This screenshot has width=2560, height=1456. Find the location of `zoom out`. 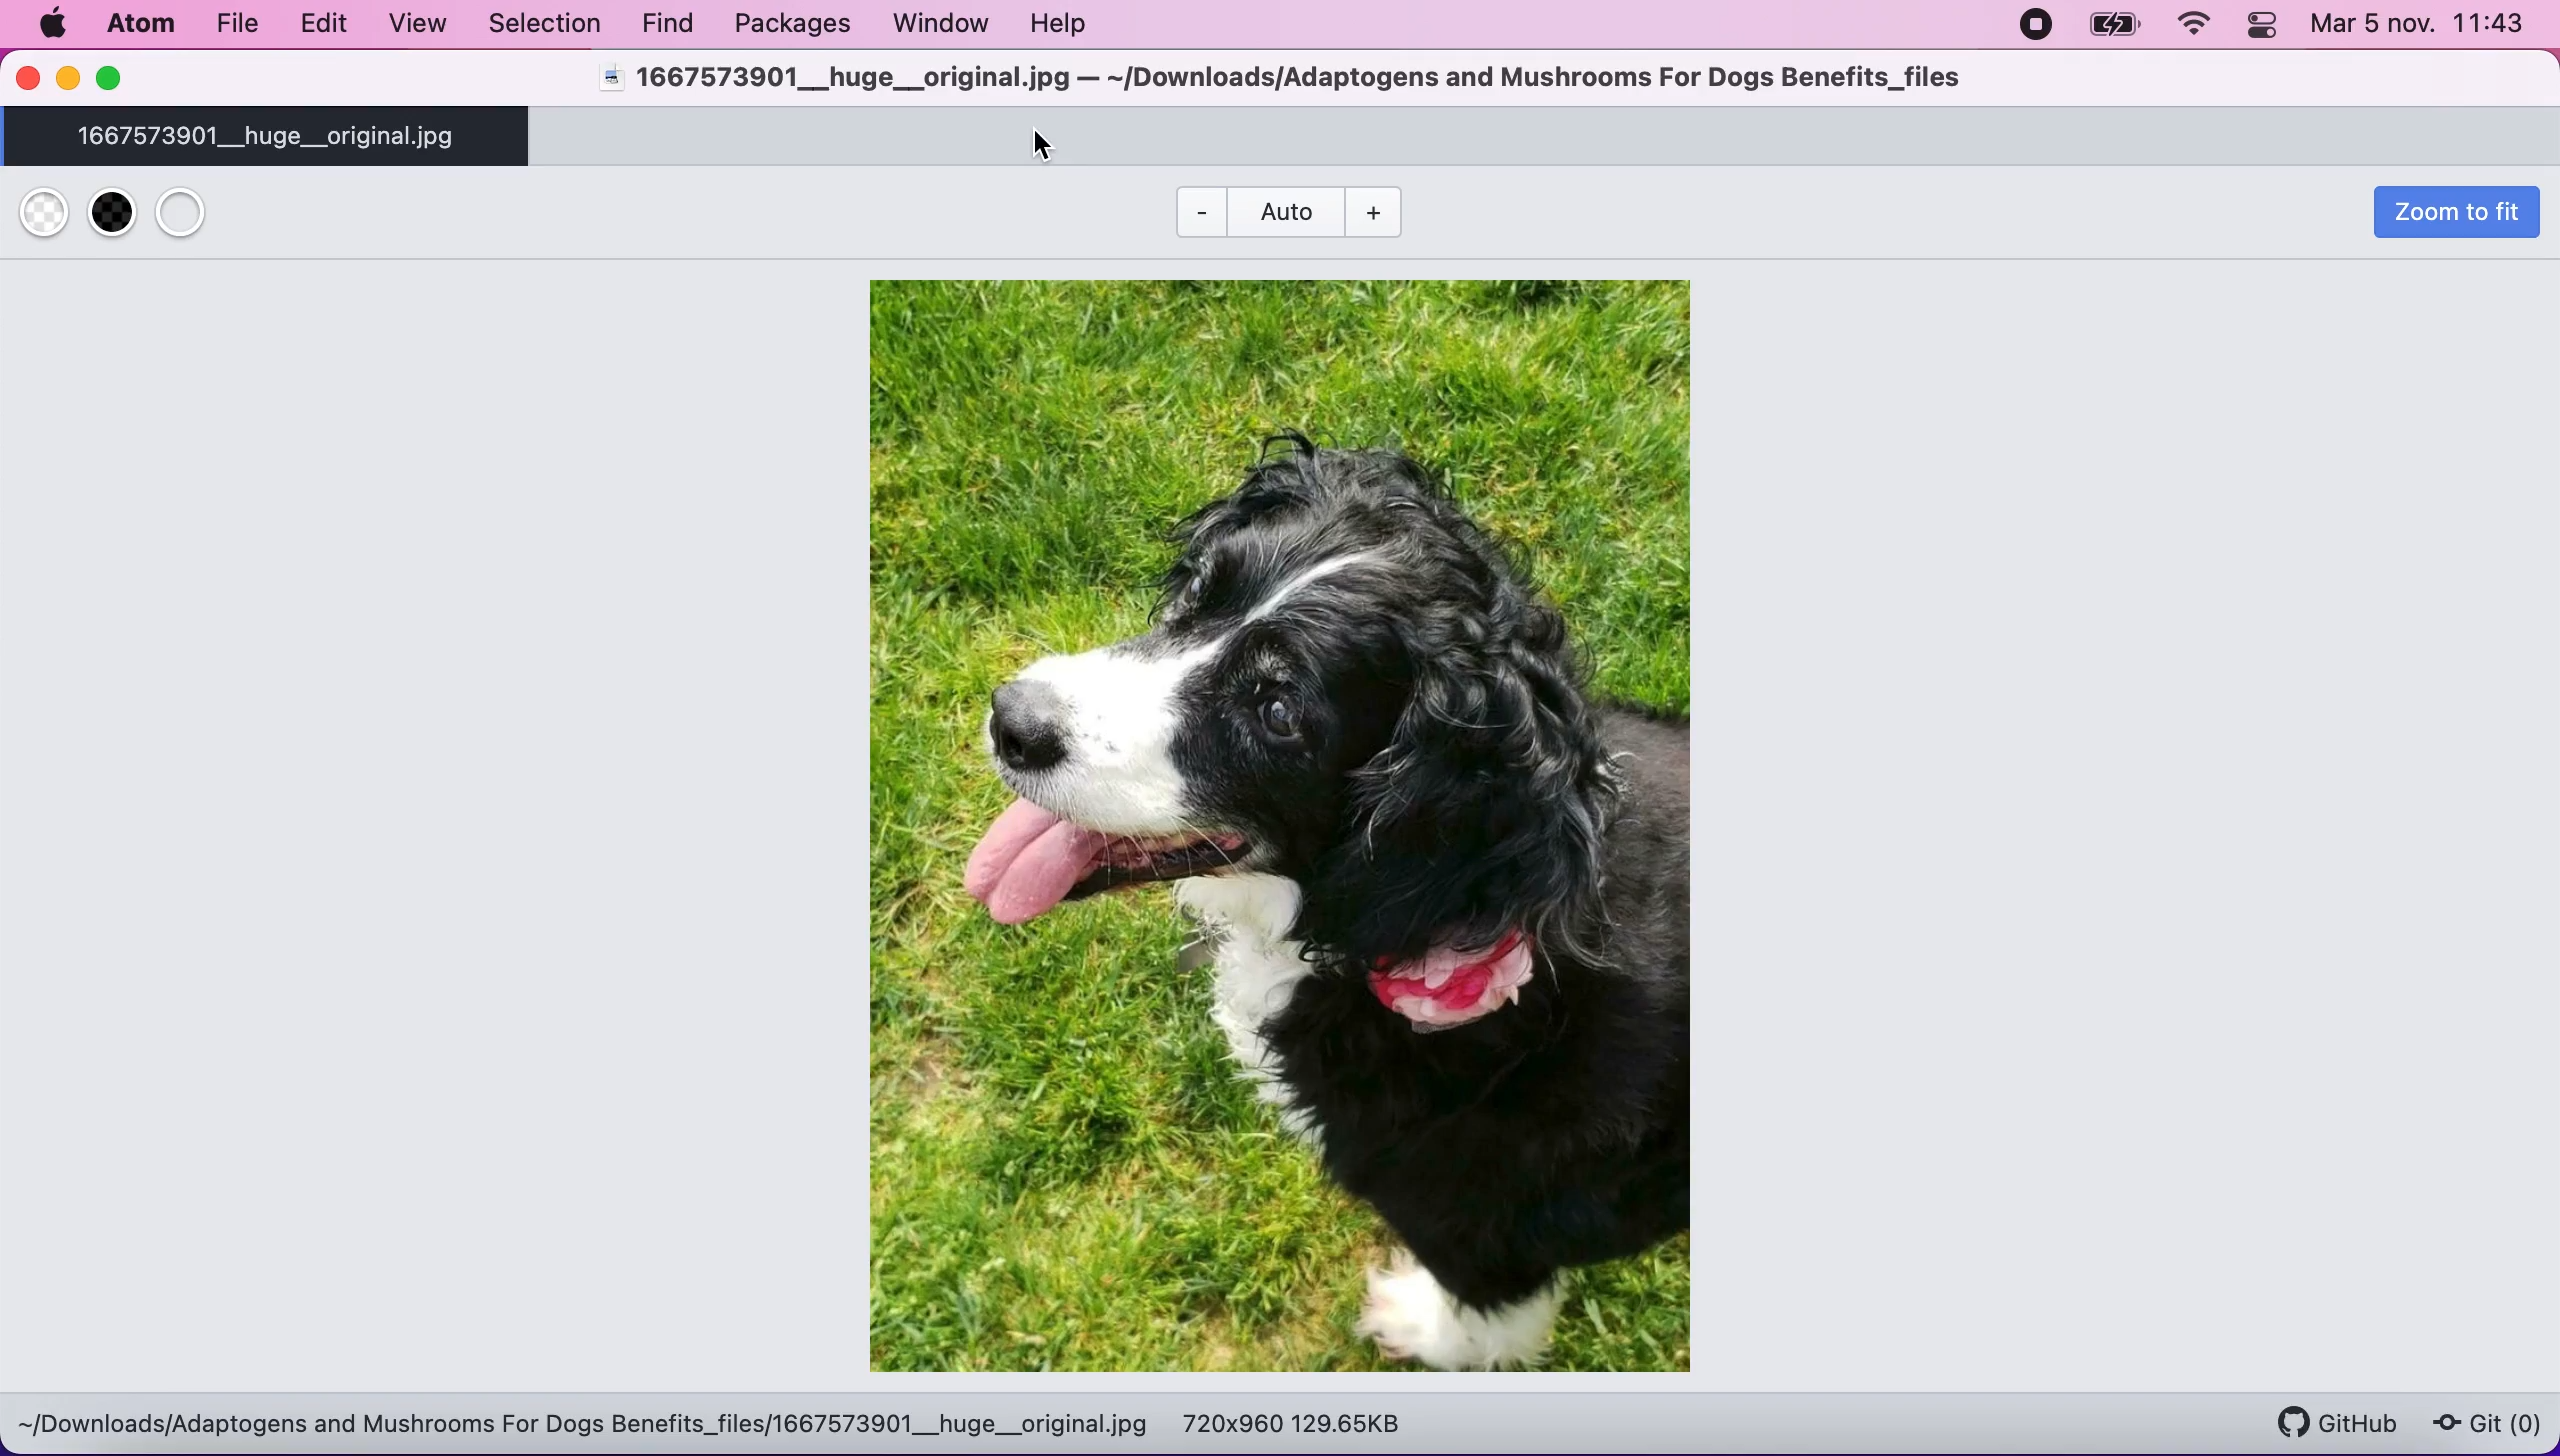

zoom out is located at coordinates (1194, 210).